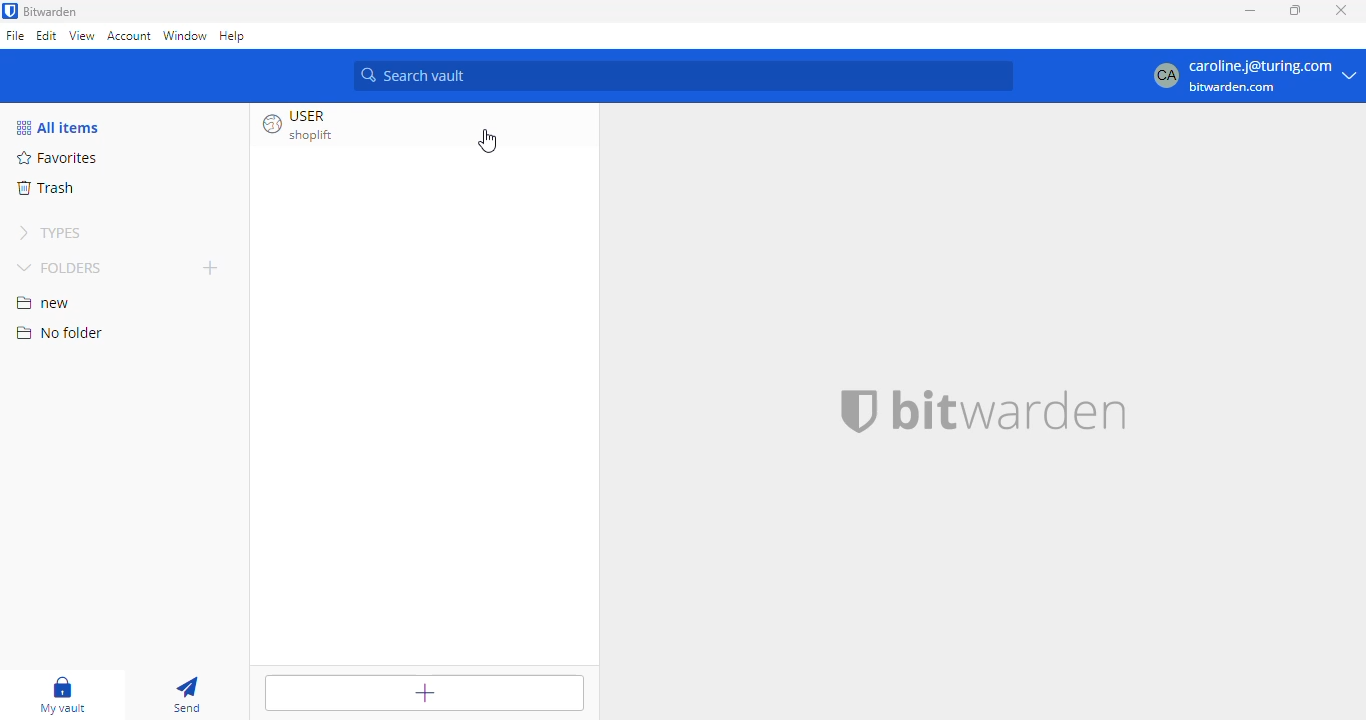  Describe the element at coordinates (1341, 10) in the screenshot. I see `close` at that location.